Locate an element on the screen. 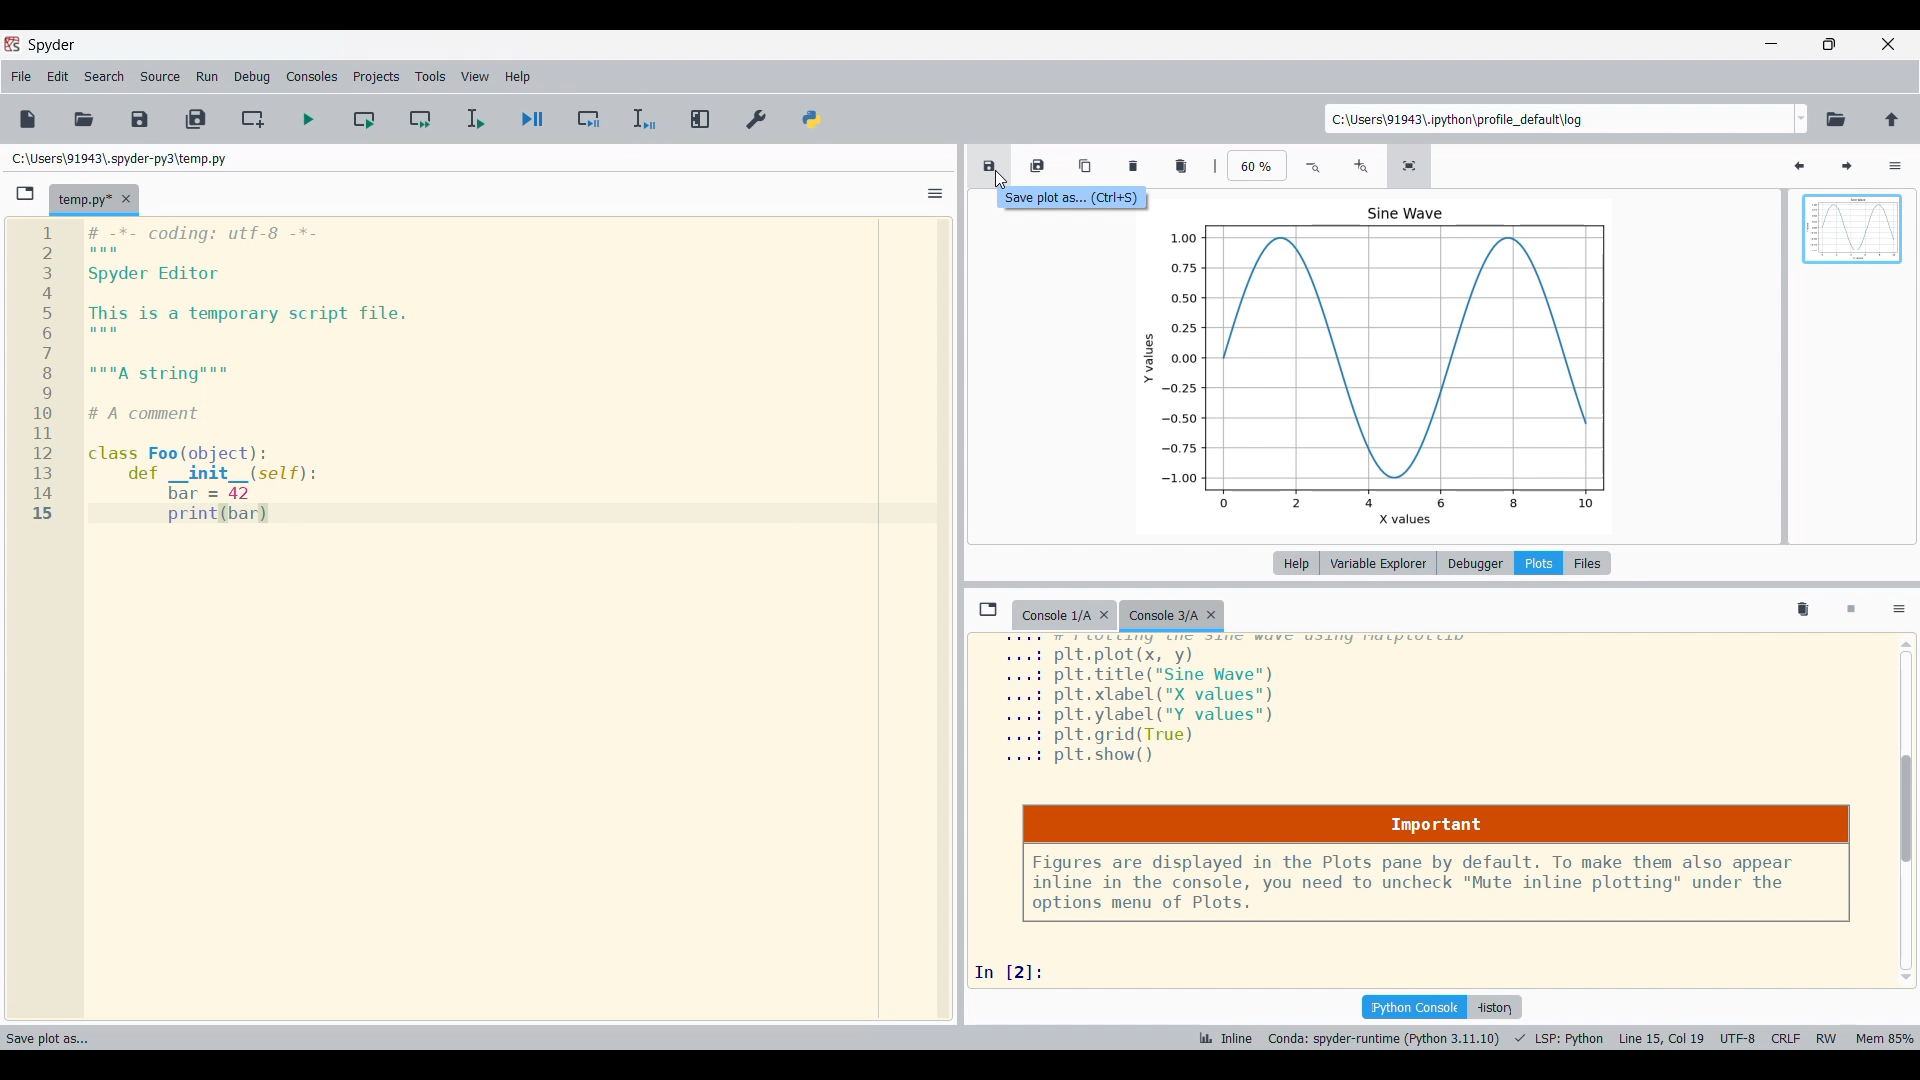 The width and height of the screenshot is (1920, 1080). Zoom out is located at coordinates (1315, 167).